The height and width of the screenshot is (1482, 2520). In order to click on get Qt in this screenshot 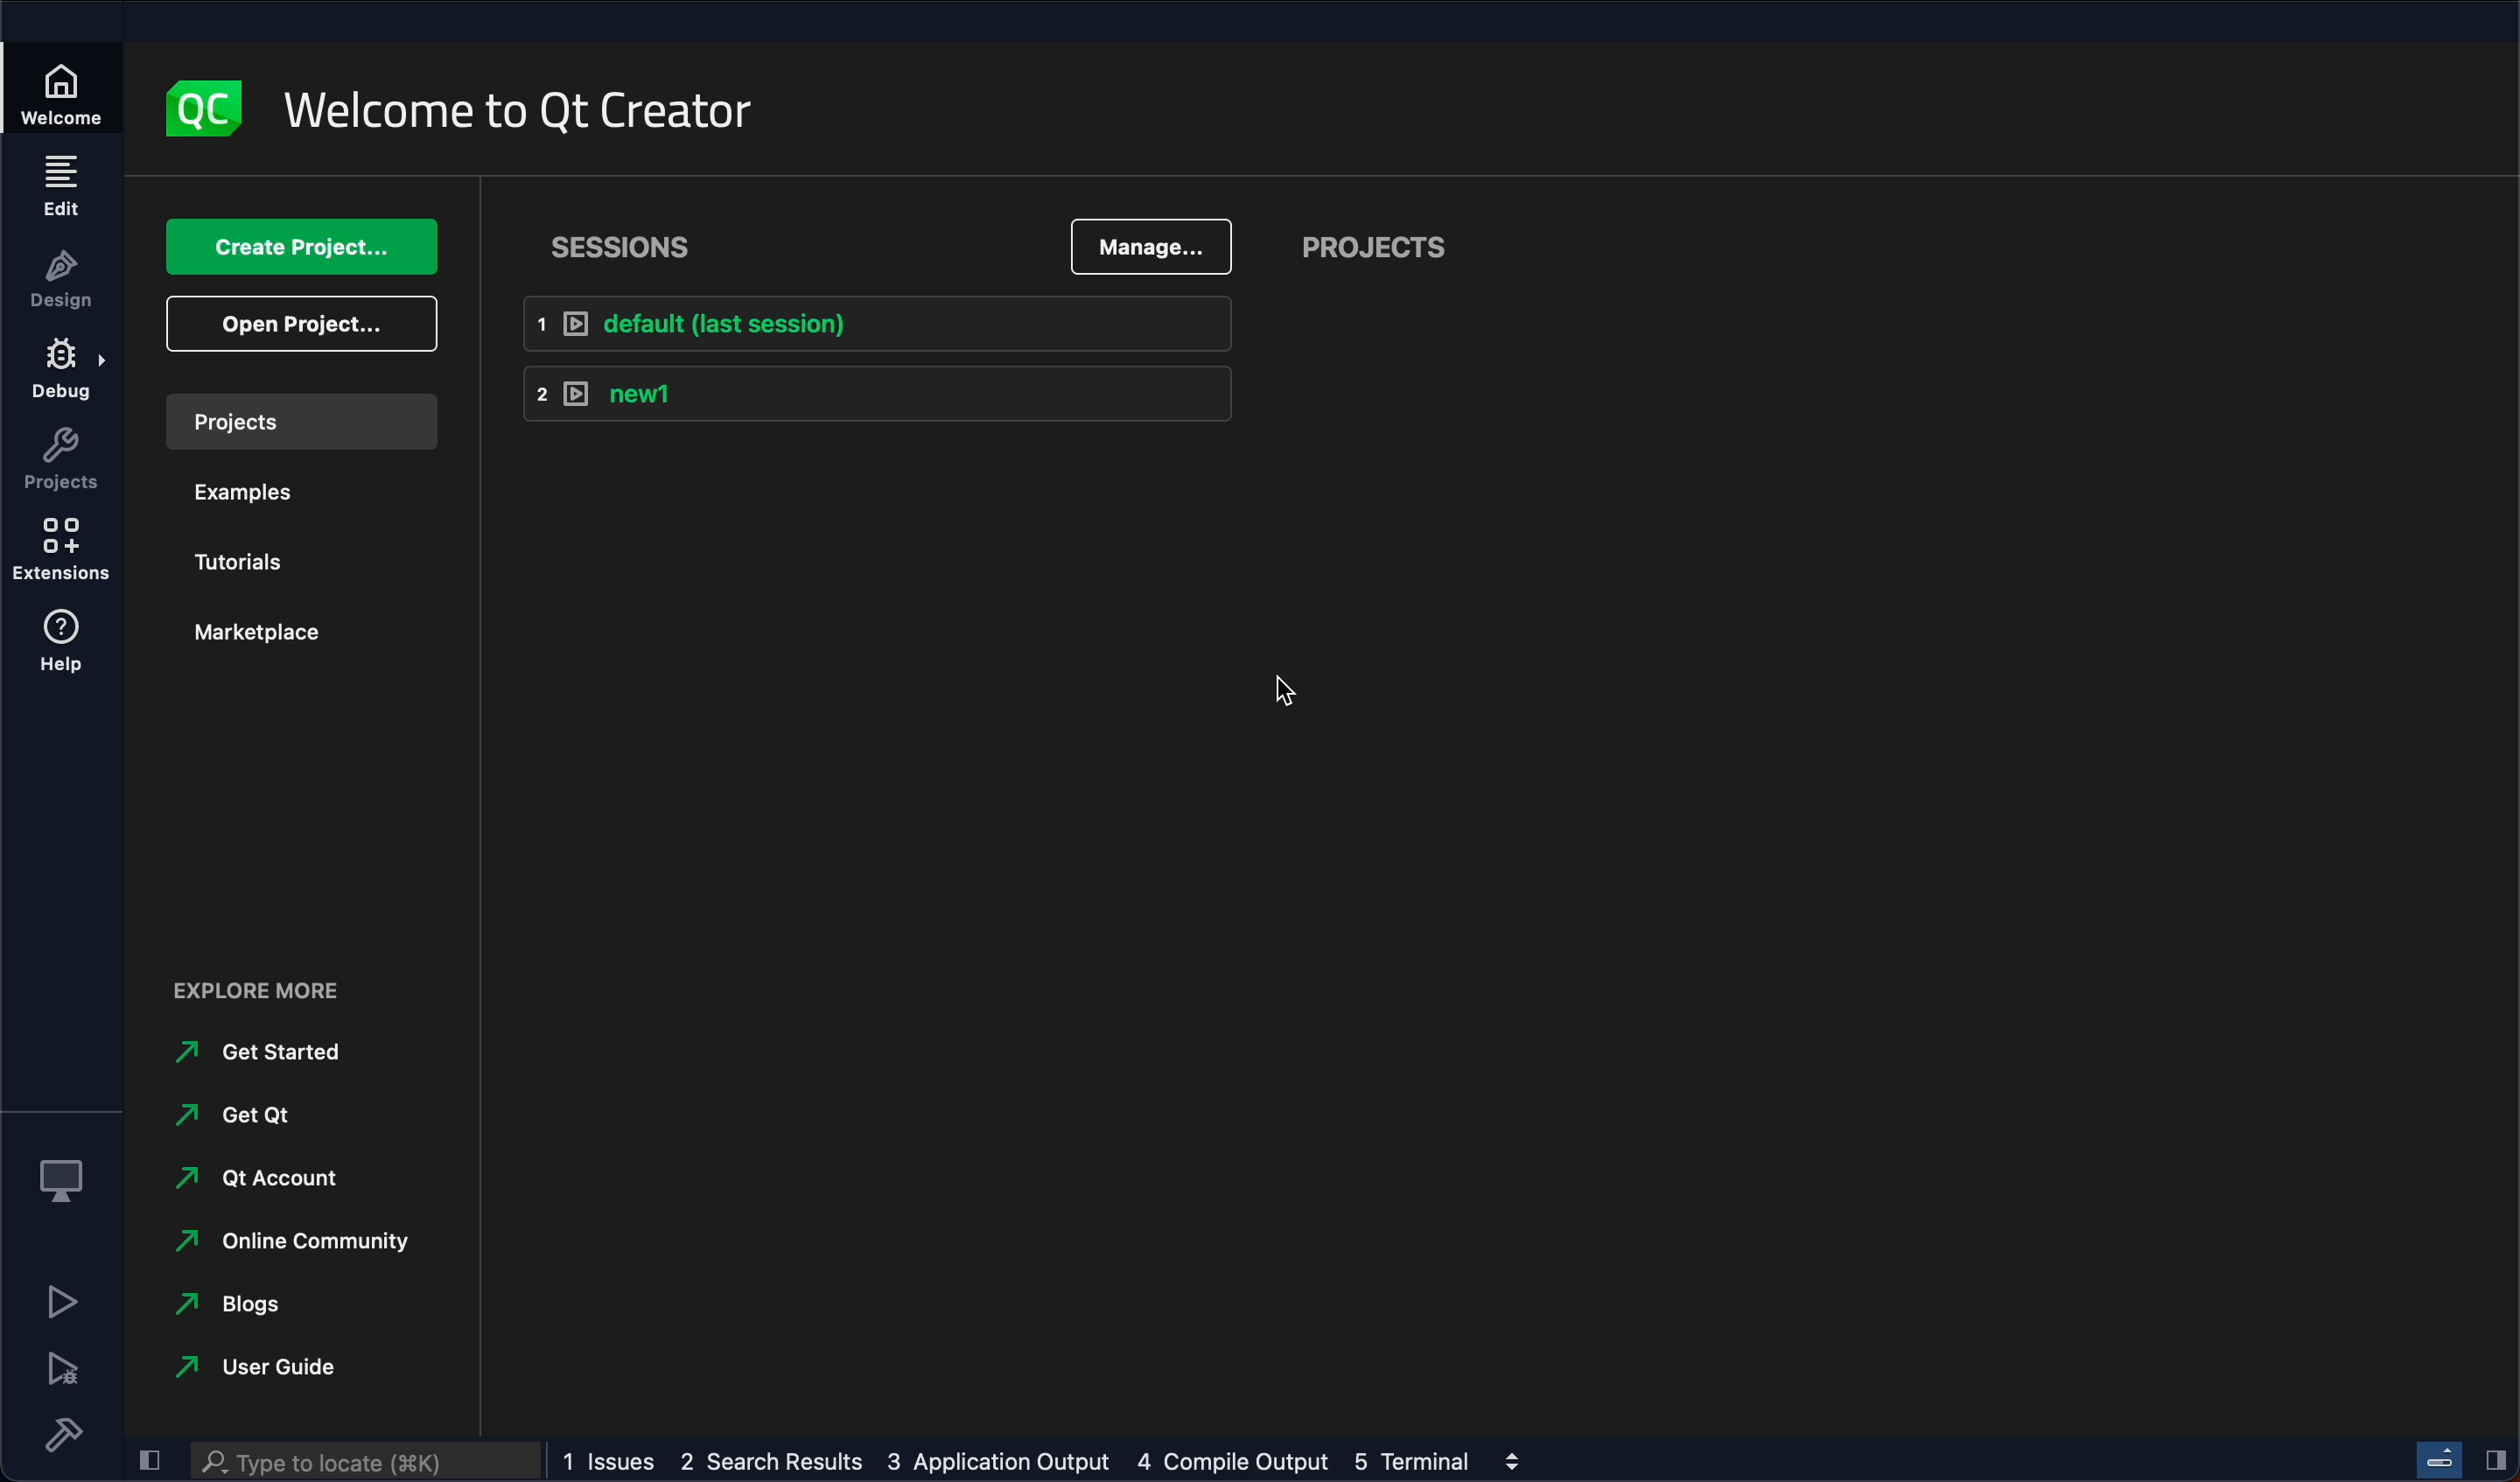, I will do `click(245, 1118)`.